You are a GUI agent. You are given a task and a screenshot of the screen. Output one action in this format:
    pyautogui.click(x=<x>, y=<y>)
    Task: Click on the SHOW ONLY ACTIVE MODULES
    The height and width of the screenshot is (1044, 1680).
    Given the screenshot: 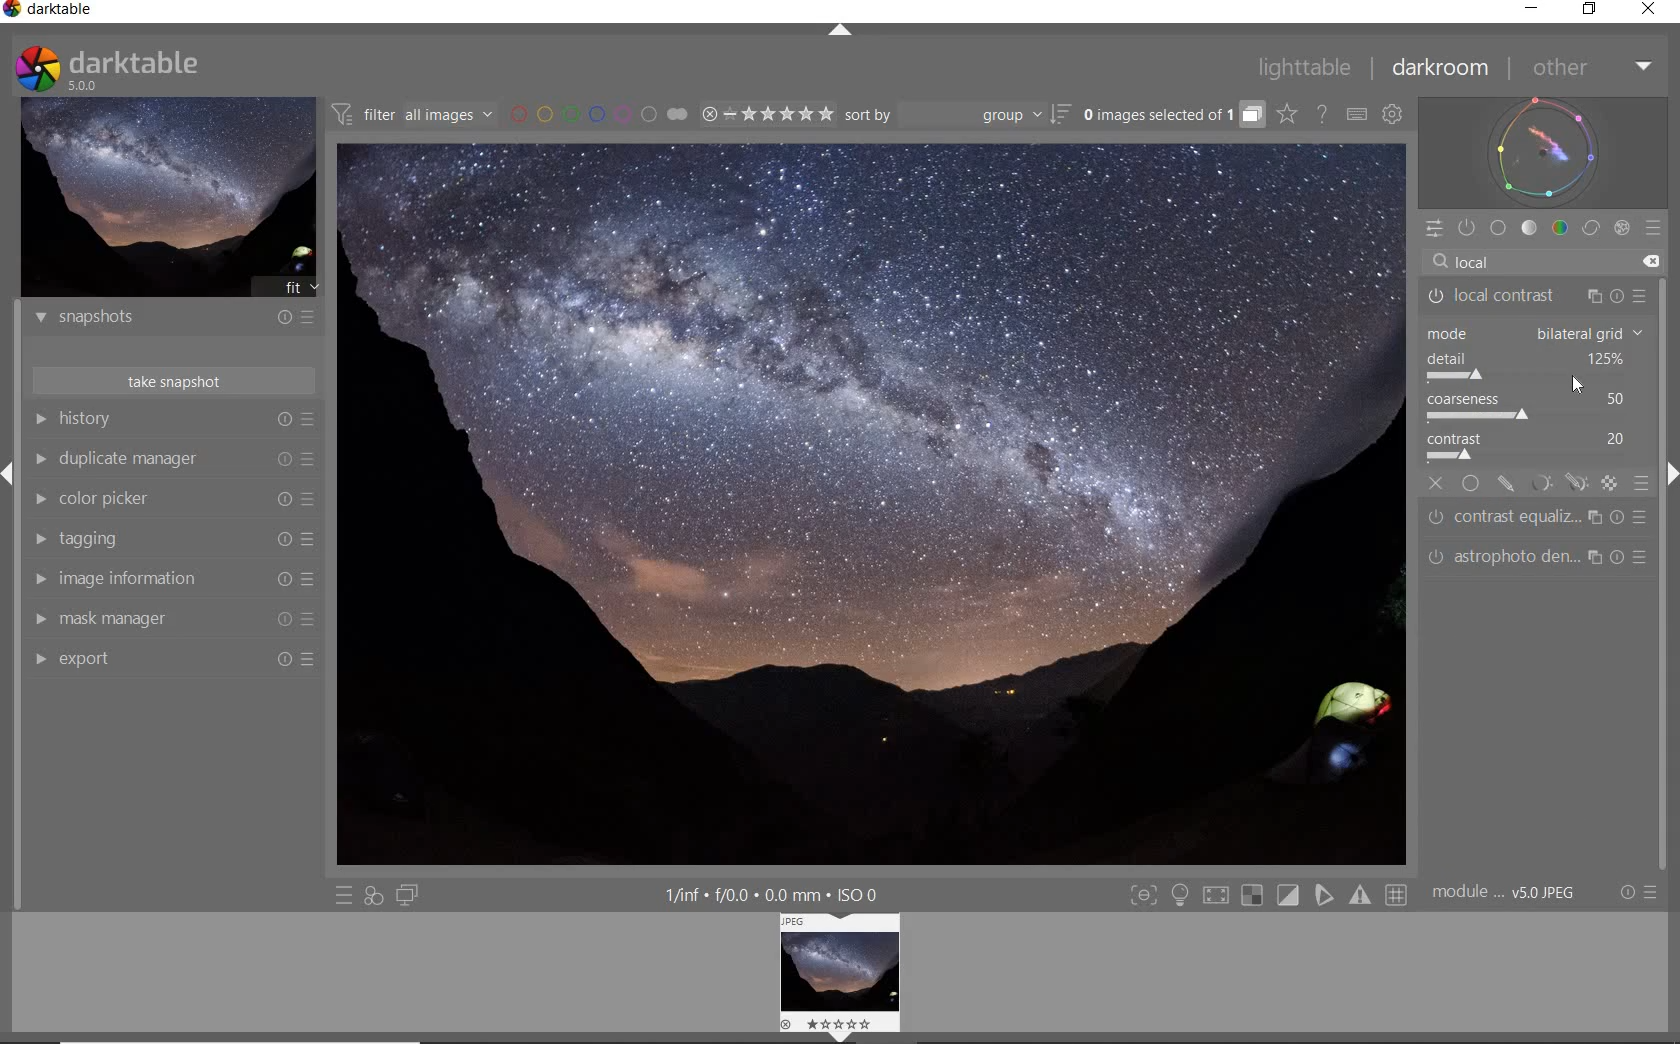 What is the action you would take?
    pyautogui.click(x=1467, y=227)
    